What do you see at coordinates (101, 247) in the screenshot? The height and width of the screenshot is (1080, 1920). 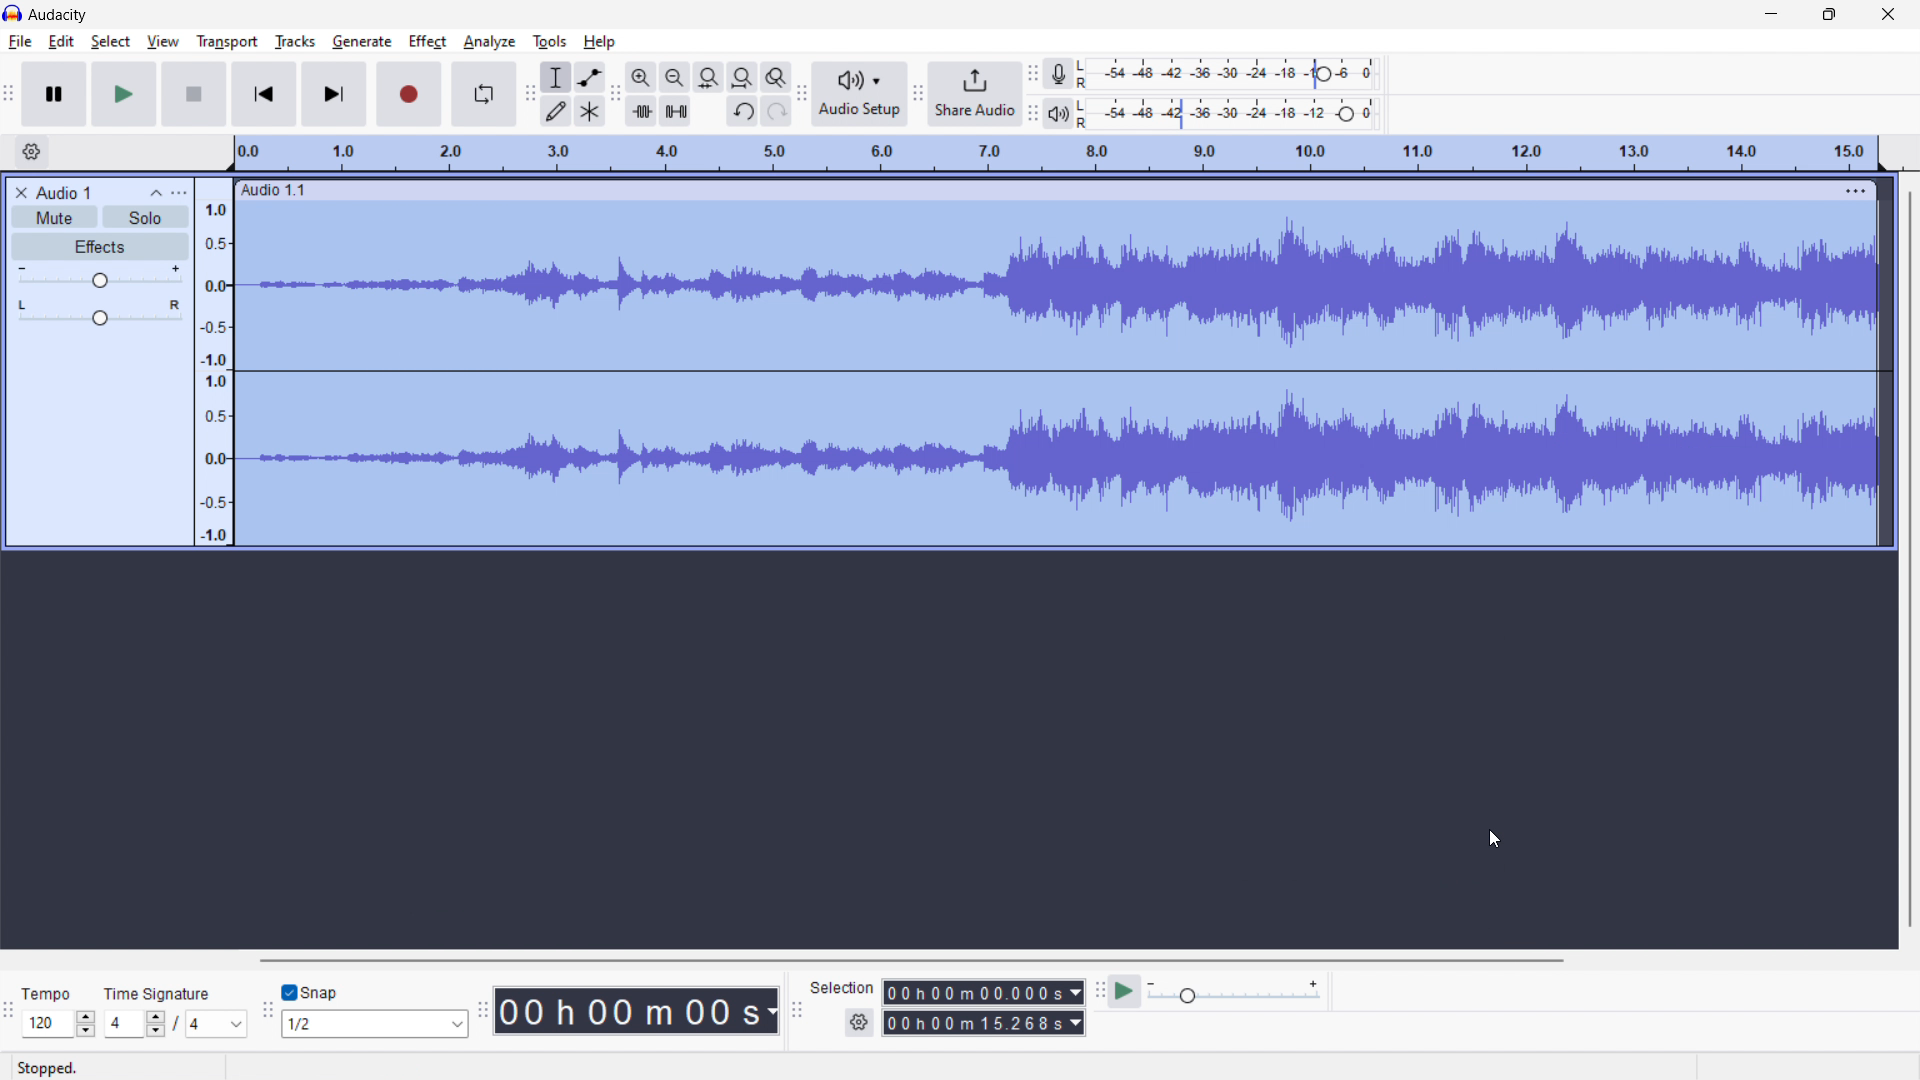 I see `effects` at bounding box center [101, 247].